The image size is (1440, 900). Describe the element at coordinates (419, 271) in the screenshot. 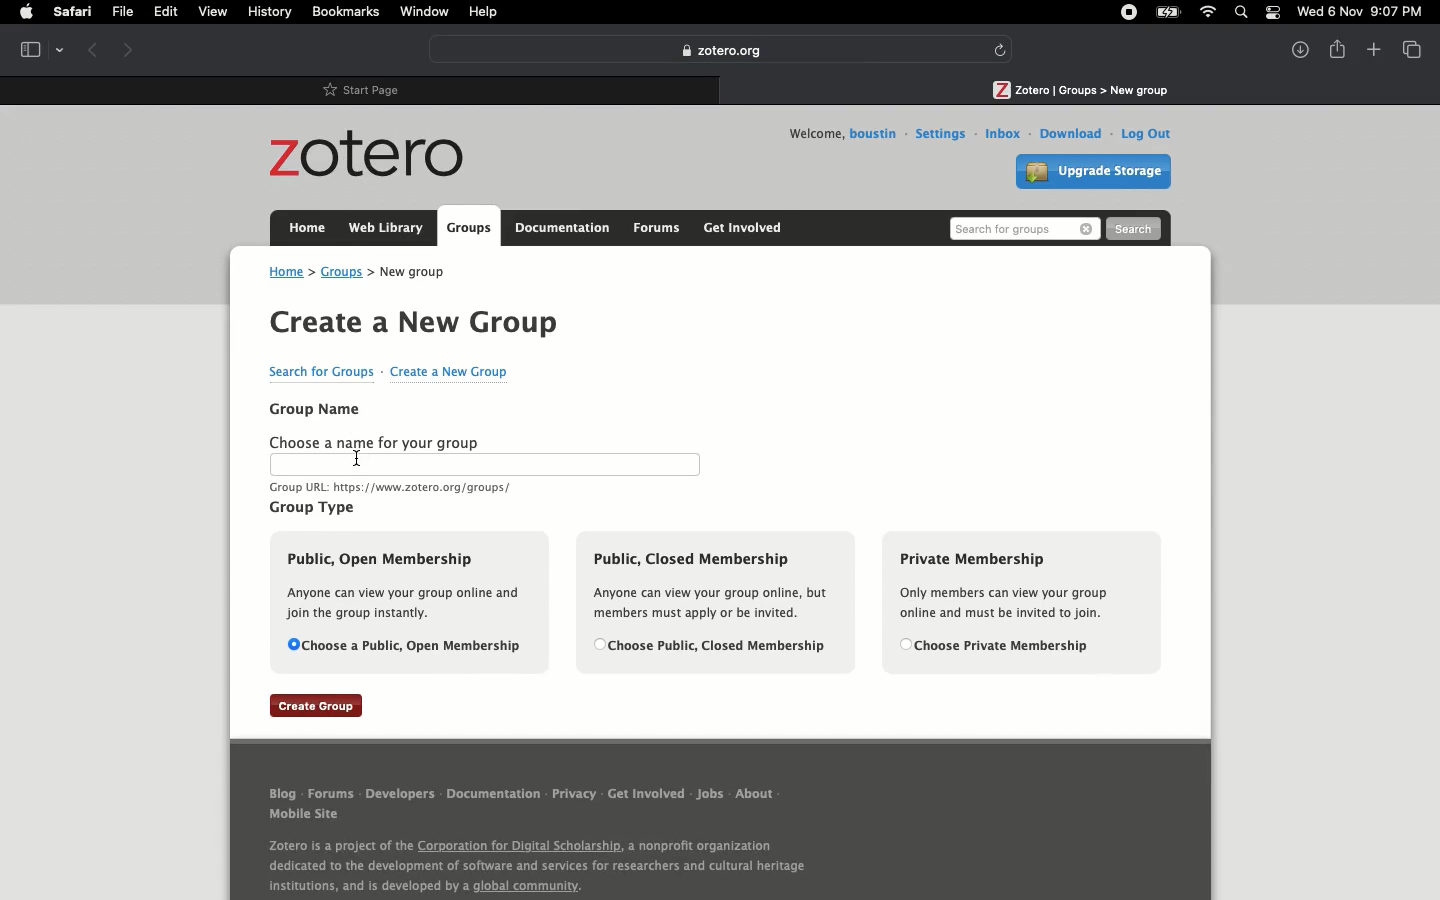

I see `New group` at that location.